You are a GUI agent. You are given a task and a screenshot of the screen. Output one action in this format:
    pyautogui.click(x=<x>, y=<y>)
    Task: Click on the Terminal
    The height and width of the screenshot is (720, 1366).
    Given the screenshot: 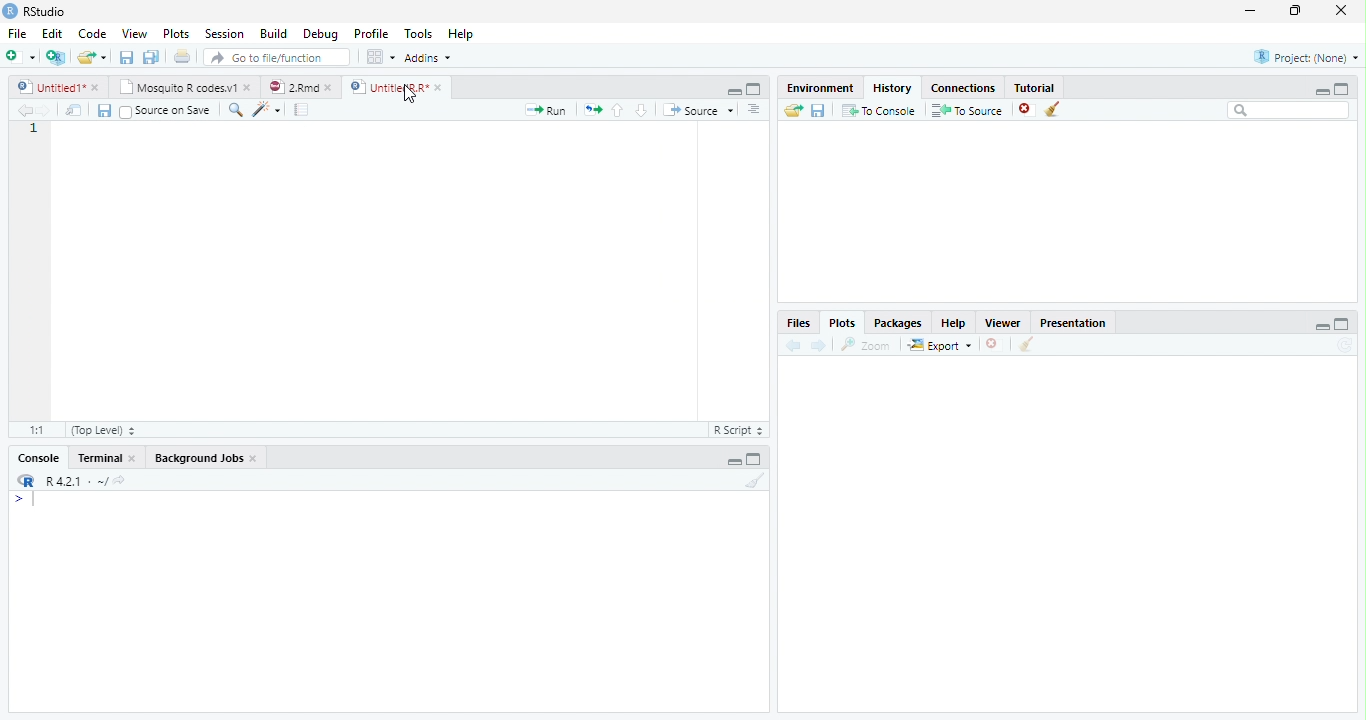 What is the action you would take?
    pyautogui.click(x=95, y=458)
    